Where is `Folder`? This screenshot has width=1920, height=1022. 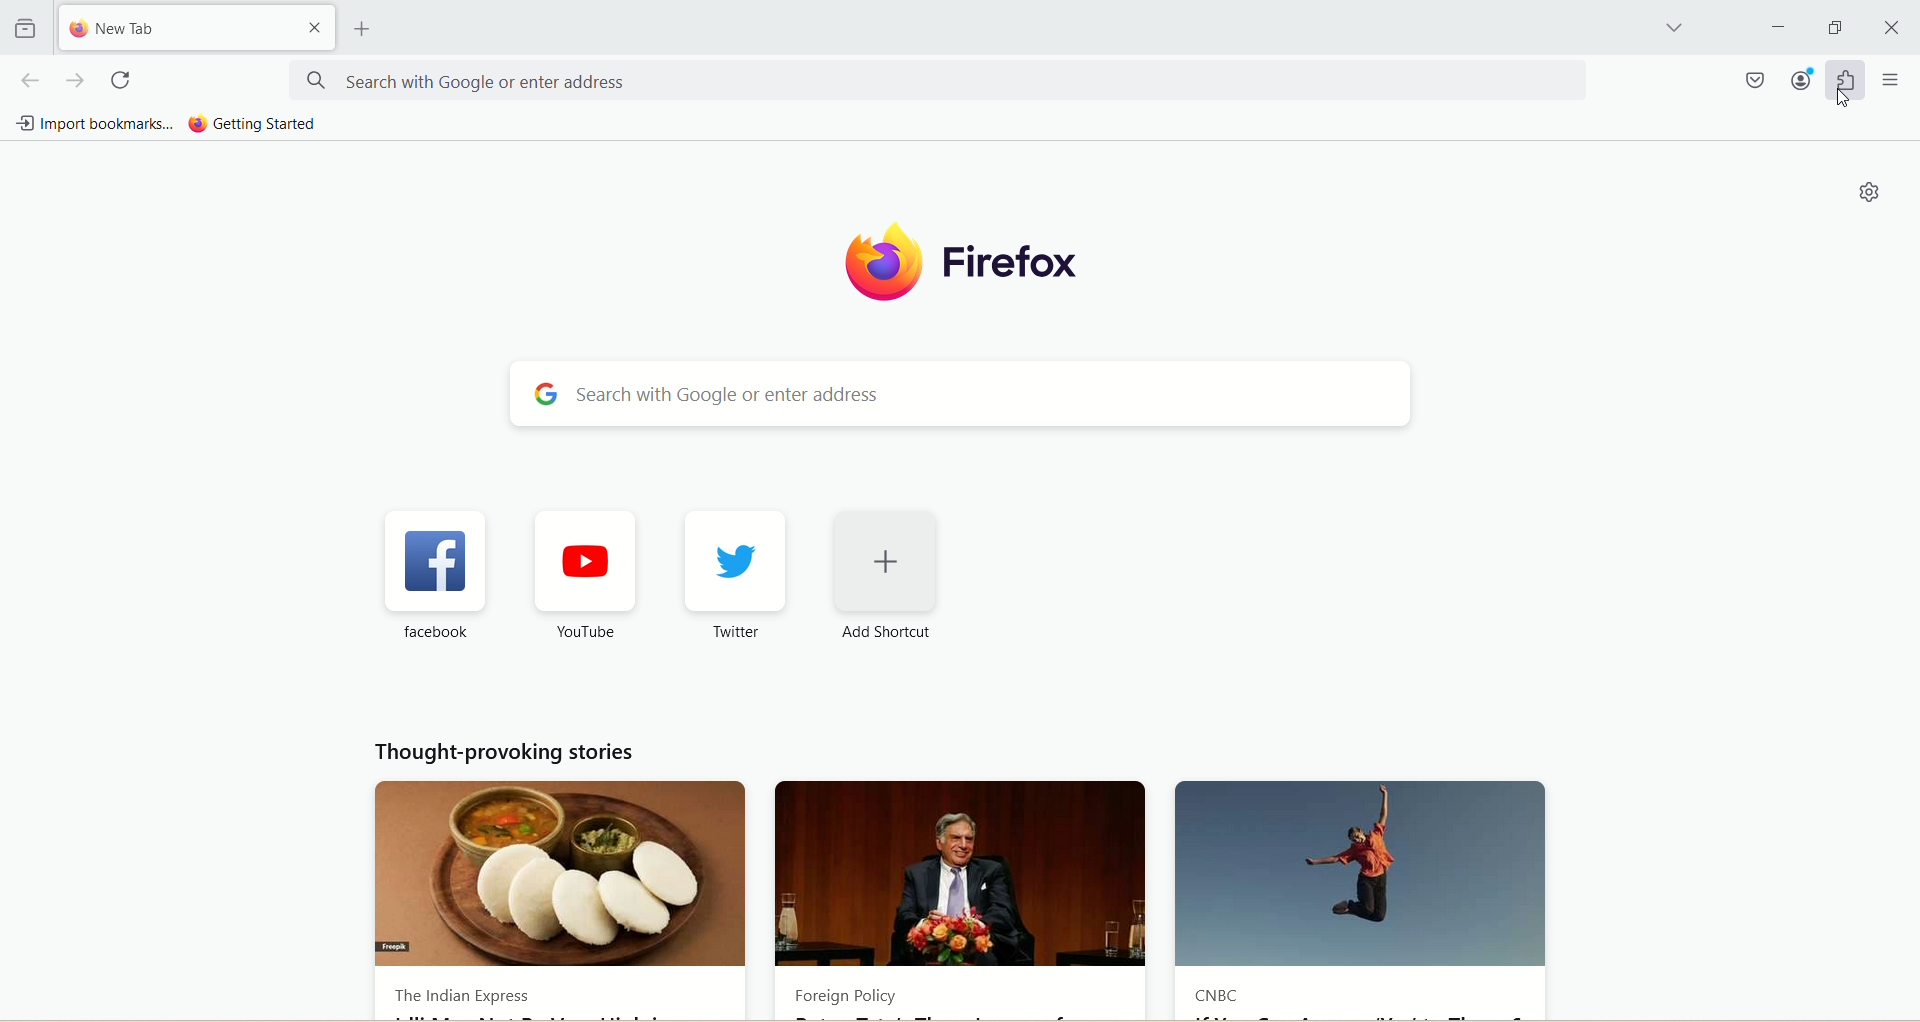
Folder is located at coordinates (24, 29).